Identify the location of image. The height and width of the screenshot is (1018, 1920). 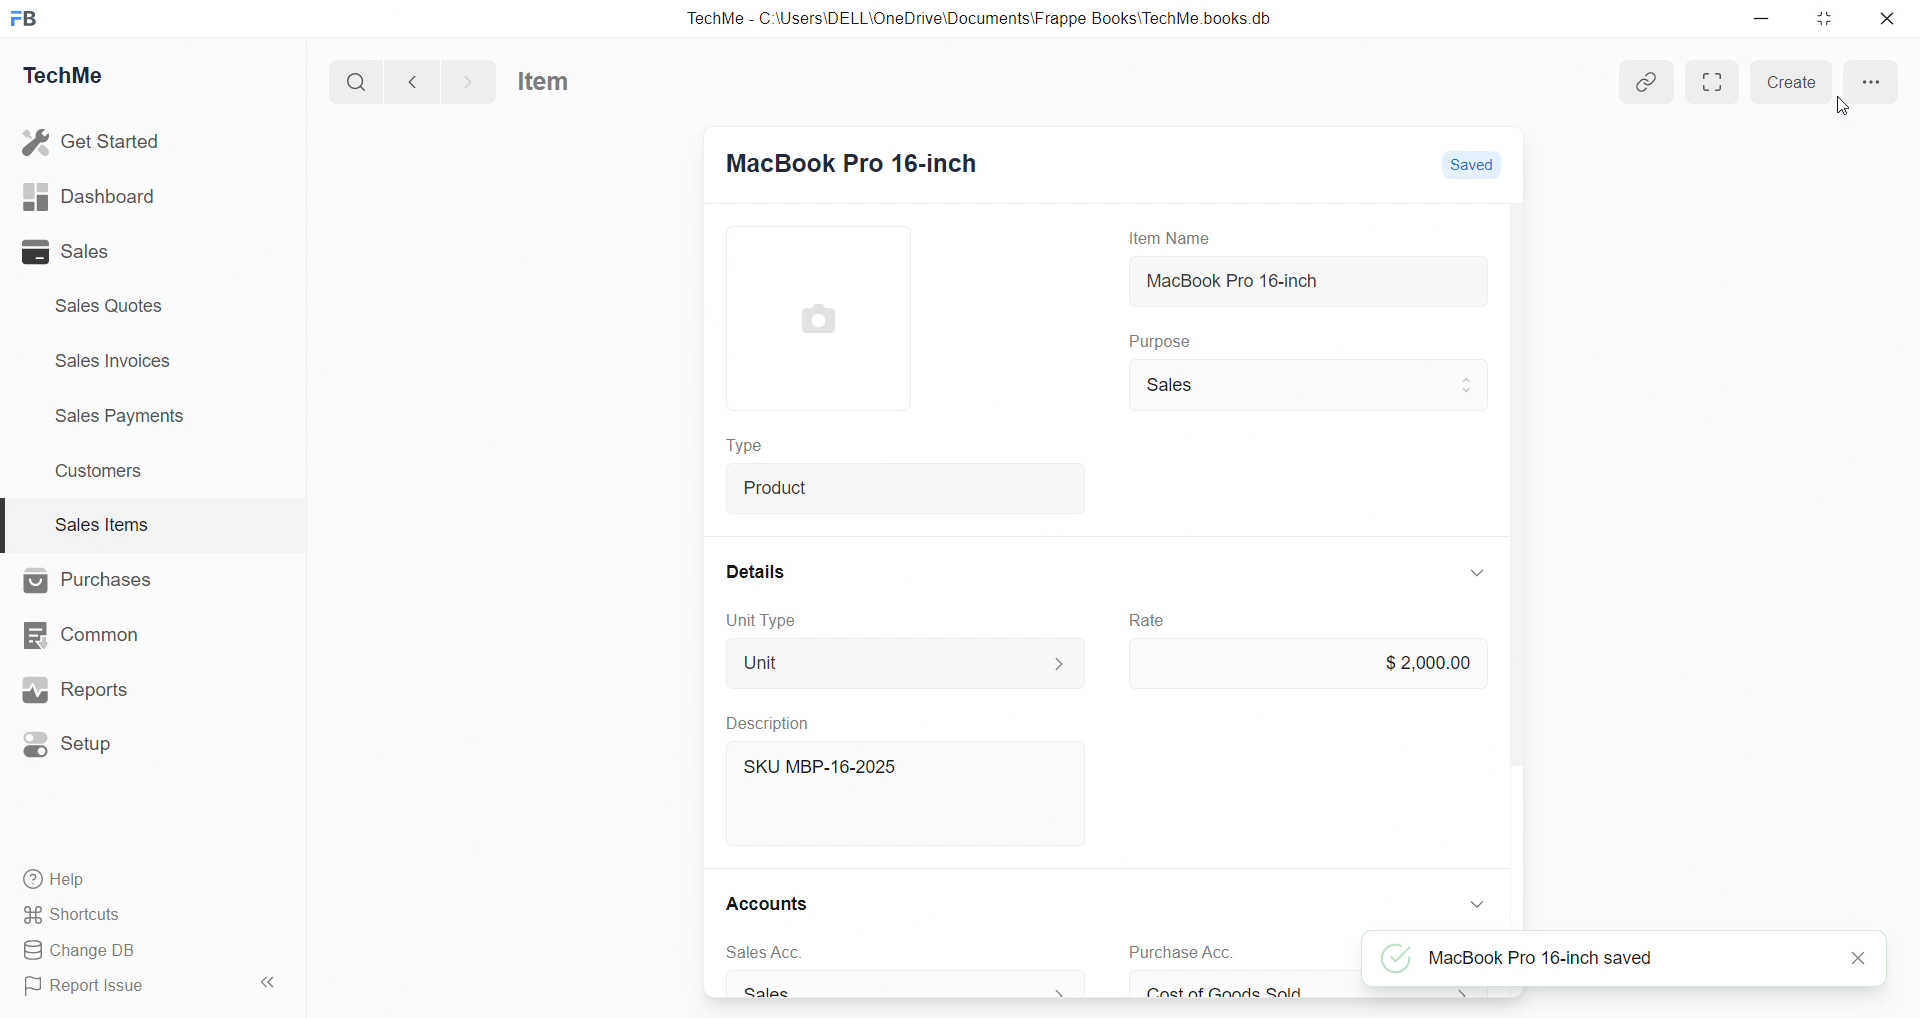
(816, 318).